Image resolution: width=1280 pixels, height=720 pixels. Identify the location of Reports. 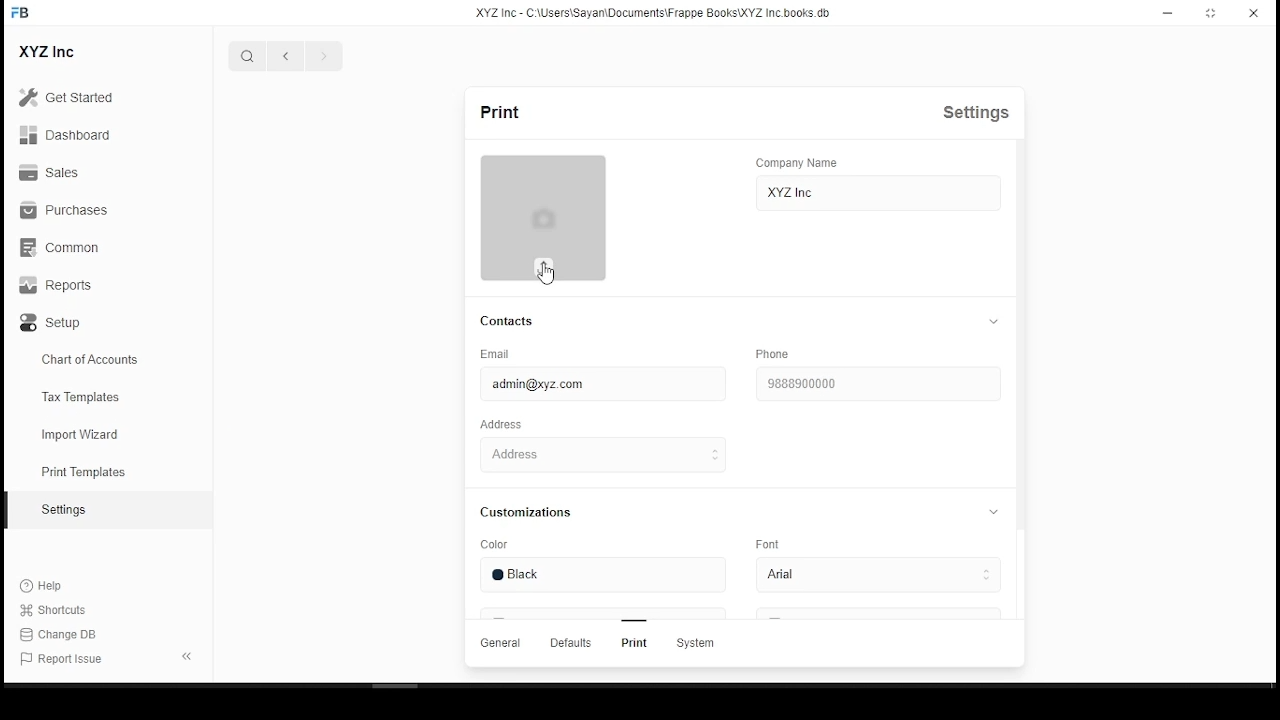
(54, 285).